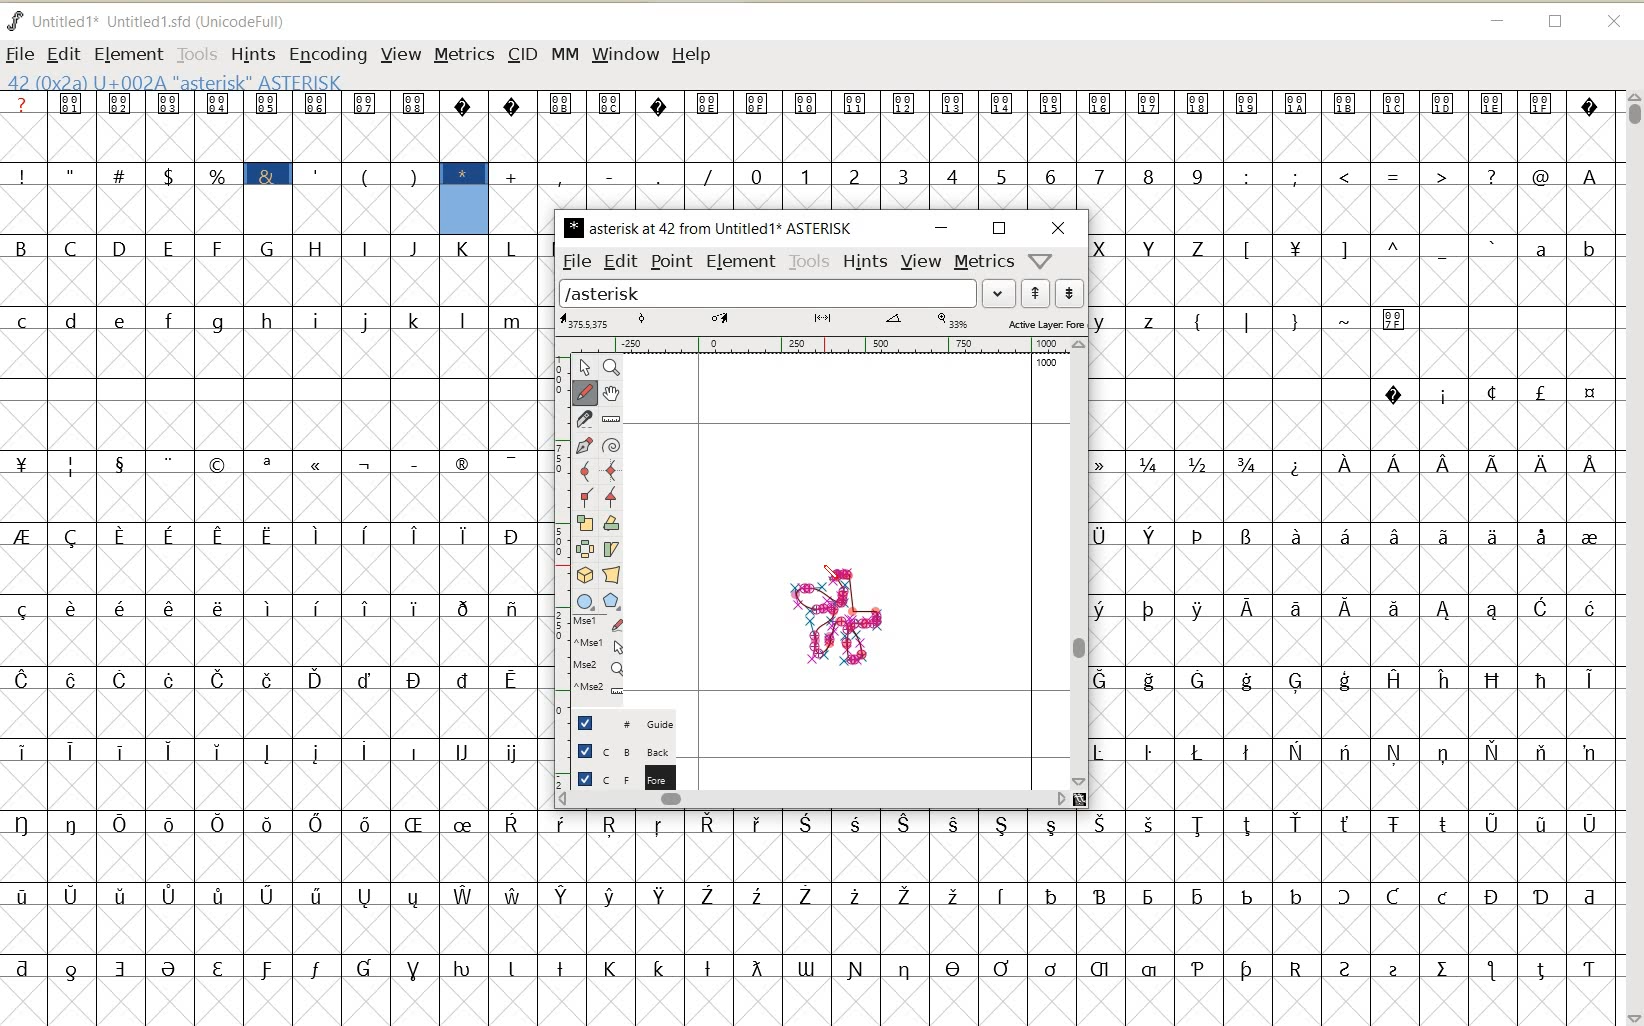 This screenshot has height=1026, width=1644. What do you see at coordinates (196, 54) in the screenshot?
I see `TOOLS` at bounding box center [196, 54].